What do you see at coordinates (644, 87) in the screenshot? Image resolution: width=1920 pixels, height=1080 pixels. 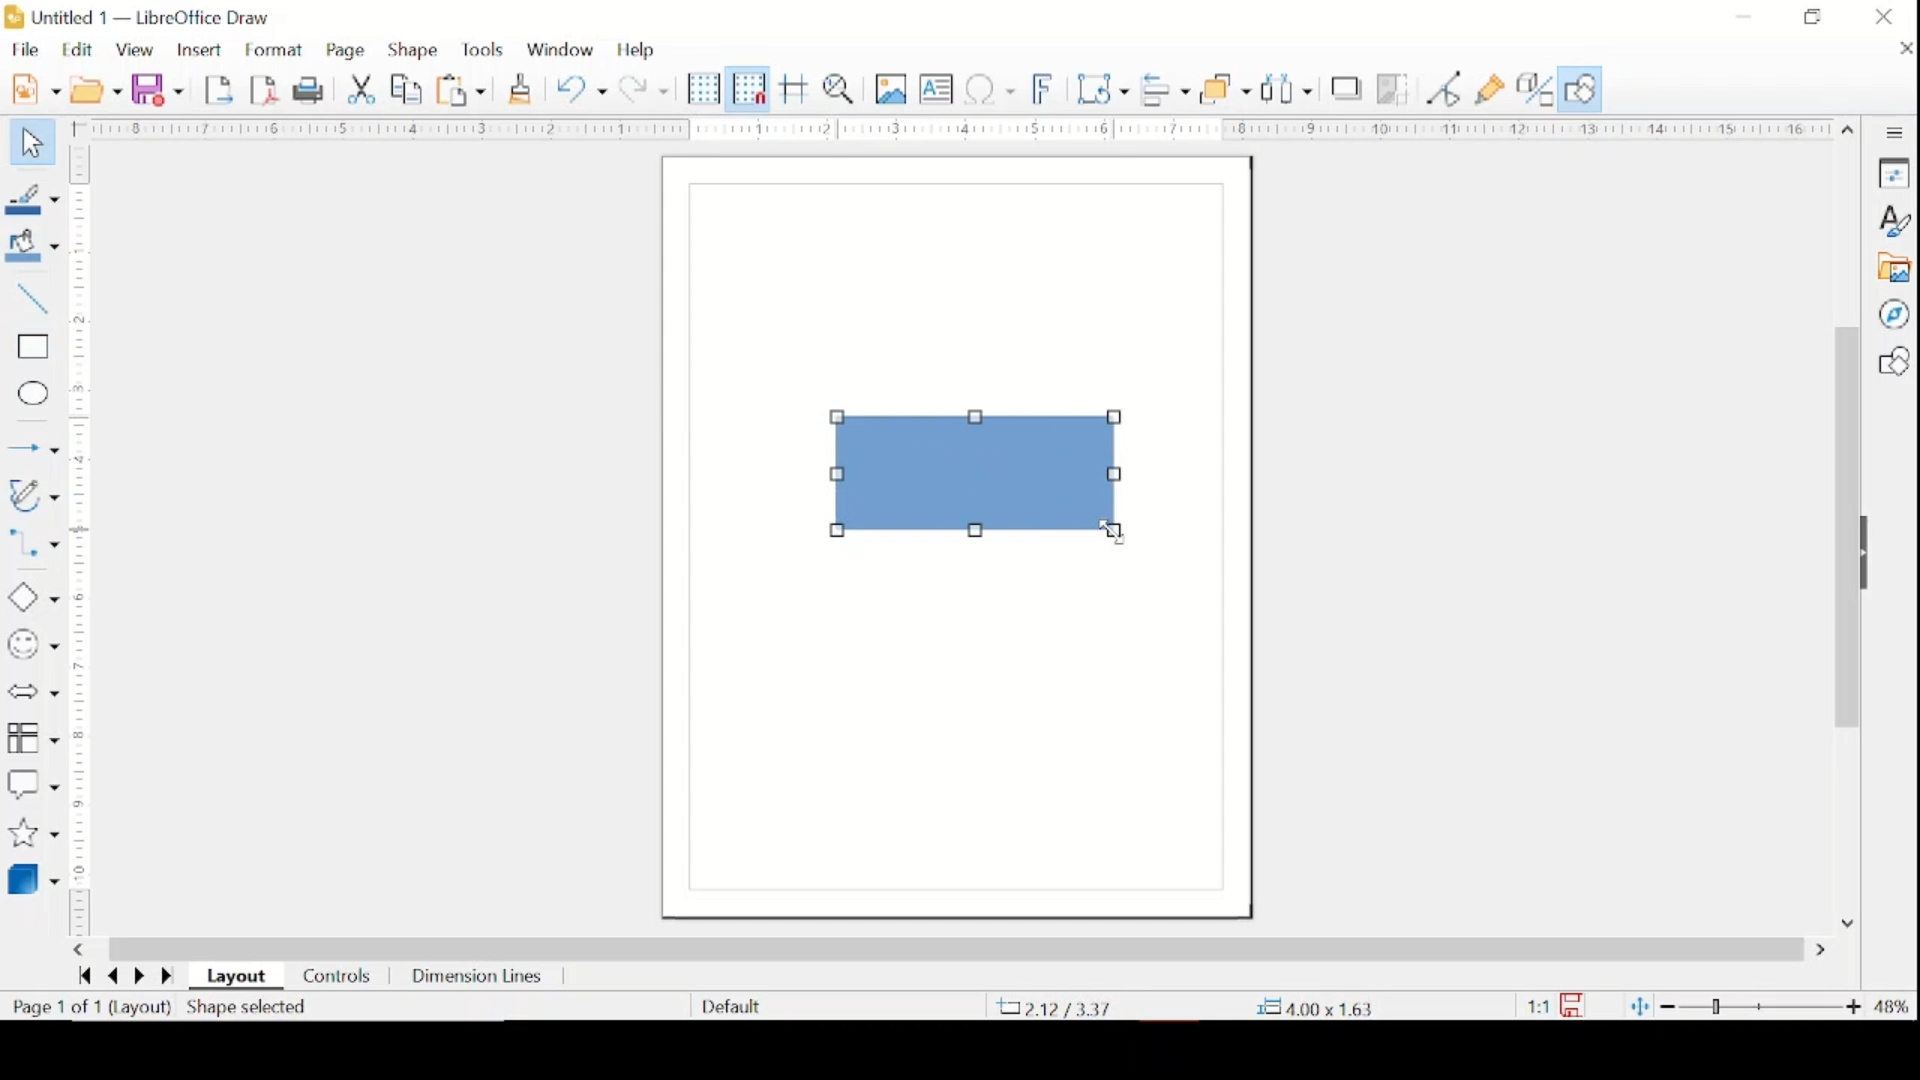 I see `redo` at bounding box center [644, 87].